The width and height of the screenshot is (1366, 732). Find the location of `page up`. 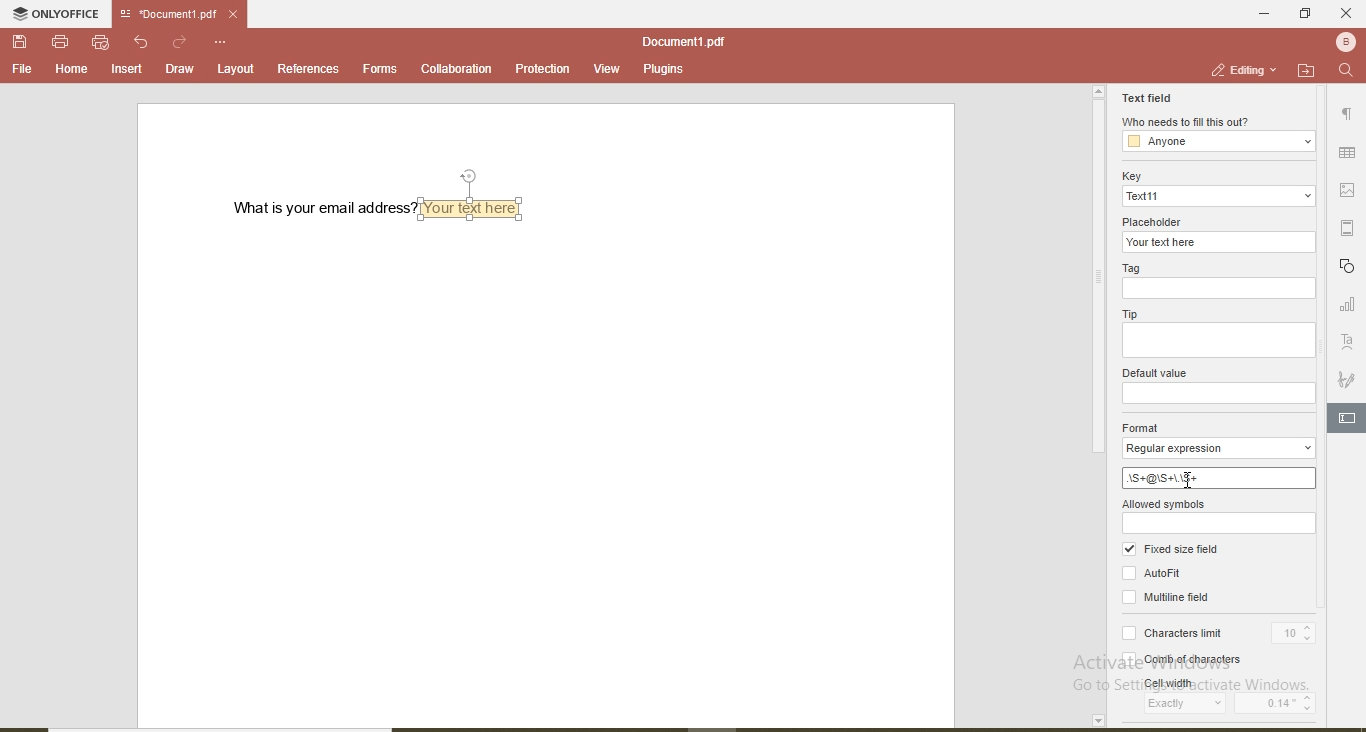

page up is located at coordinates (1098, 92).